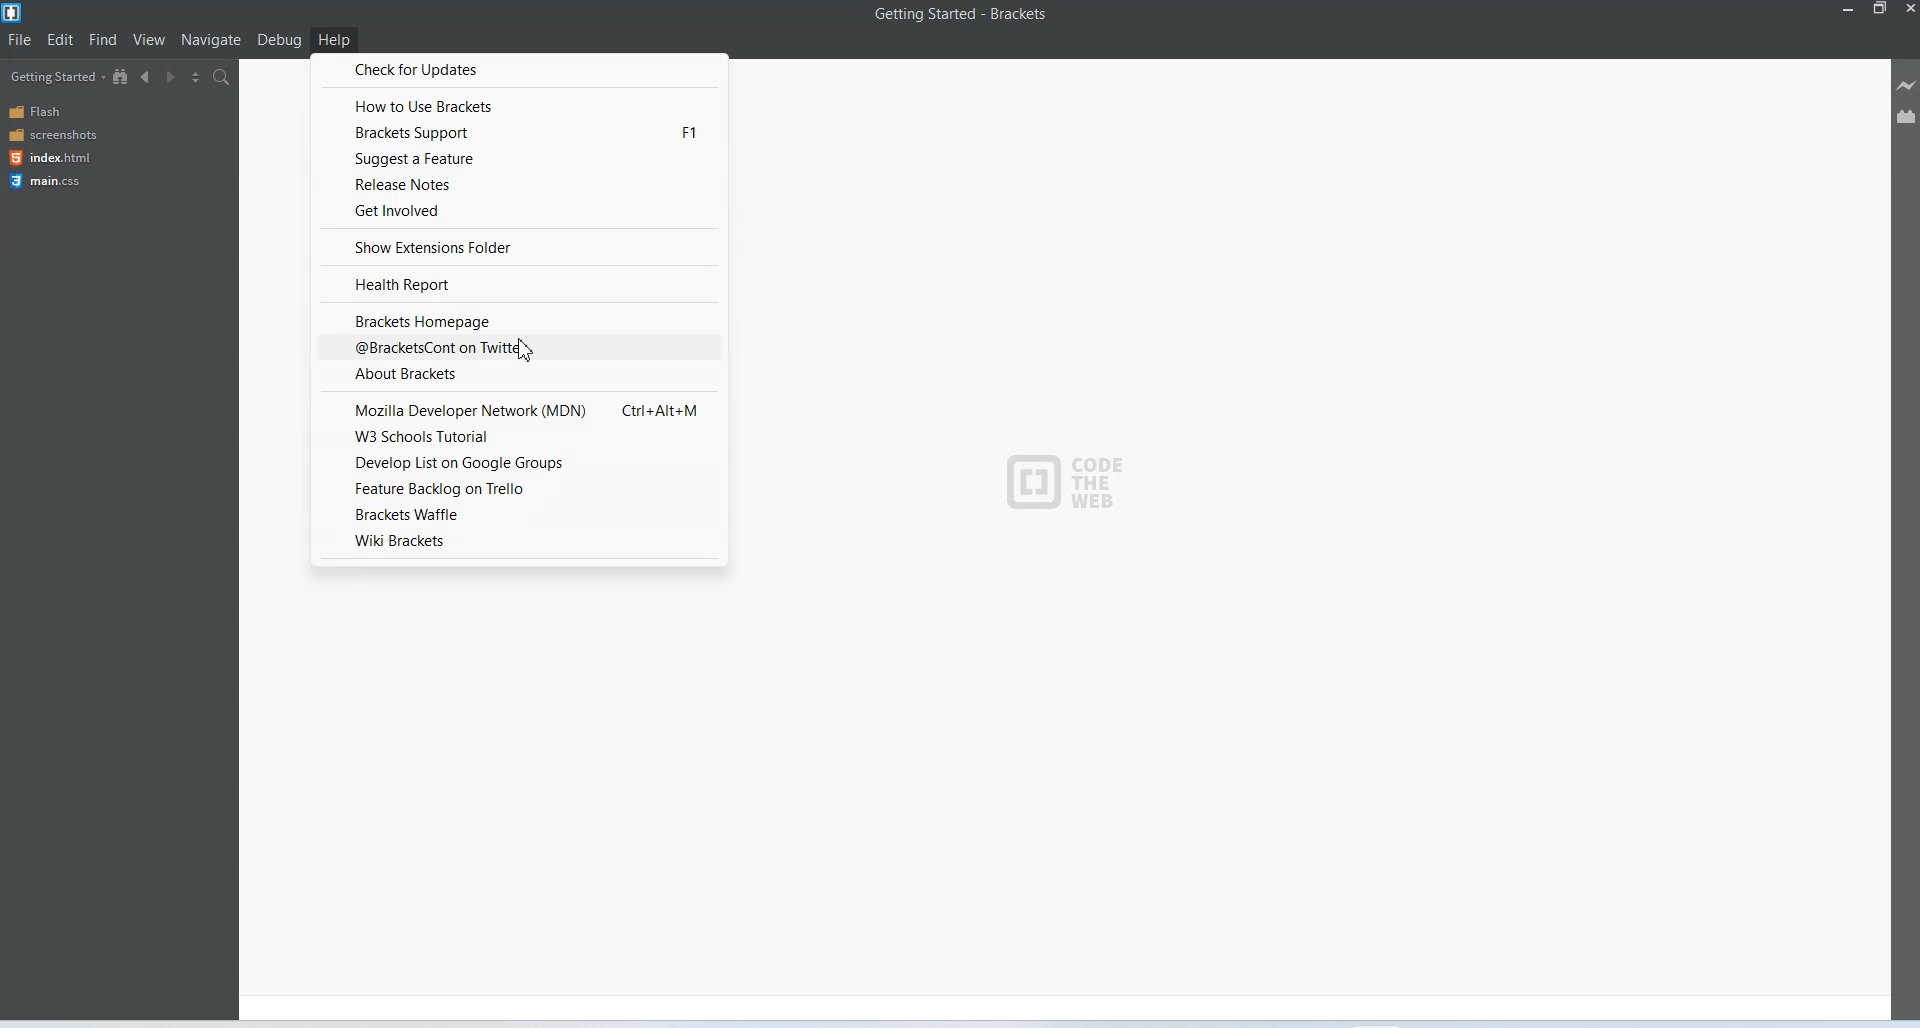  What do you see at coordinates (335, 40) in the screenshot?
I see `Help` at bounding box center [335, 40].